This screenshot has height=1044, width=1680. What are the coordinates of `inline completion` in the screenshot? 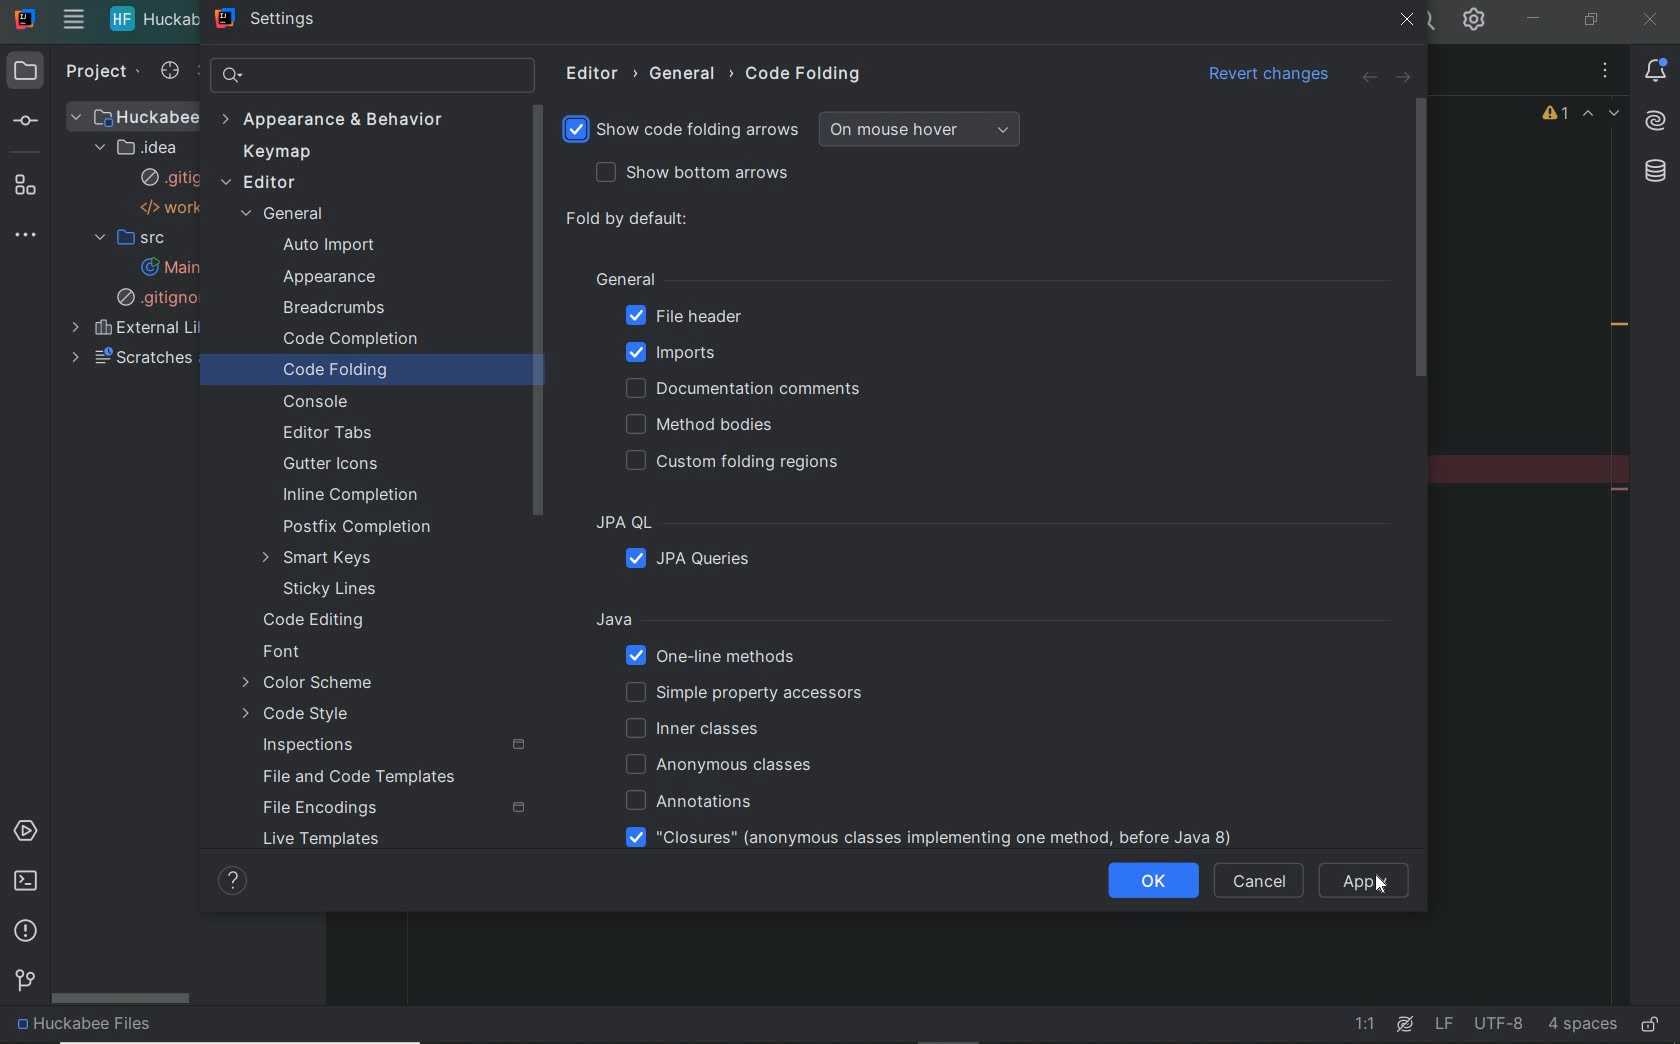 It's located at (355, 494).